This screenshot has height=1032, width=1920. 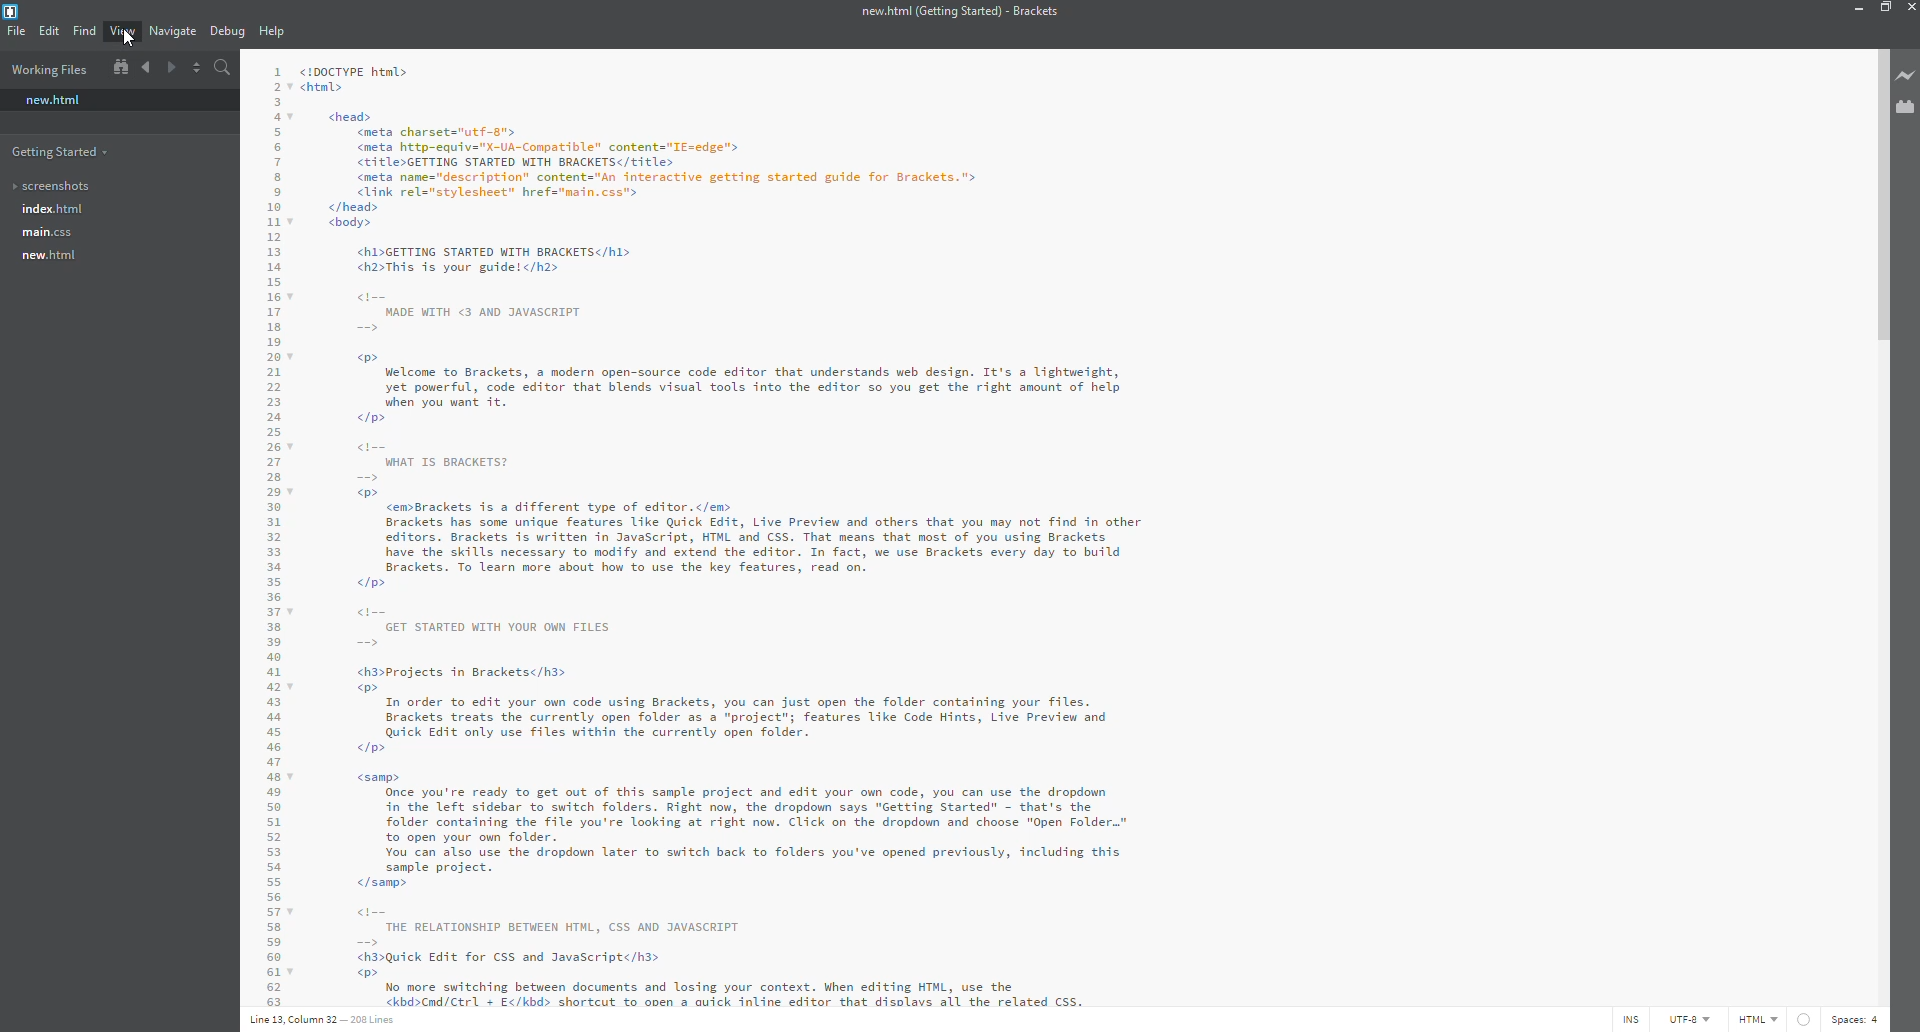 I want to click on index, so click(x=50, y=209).